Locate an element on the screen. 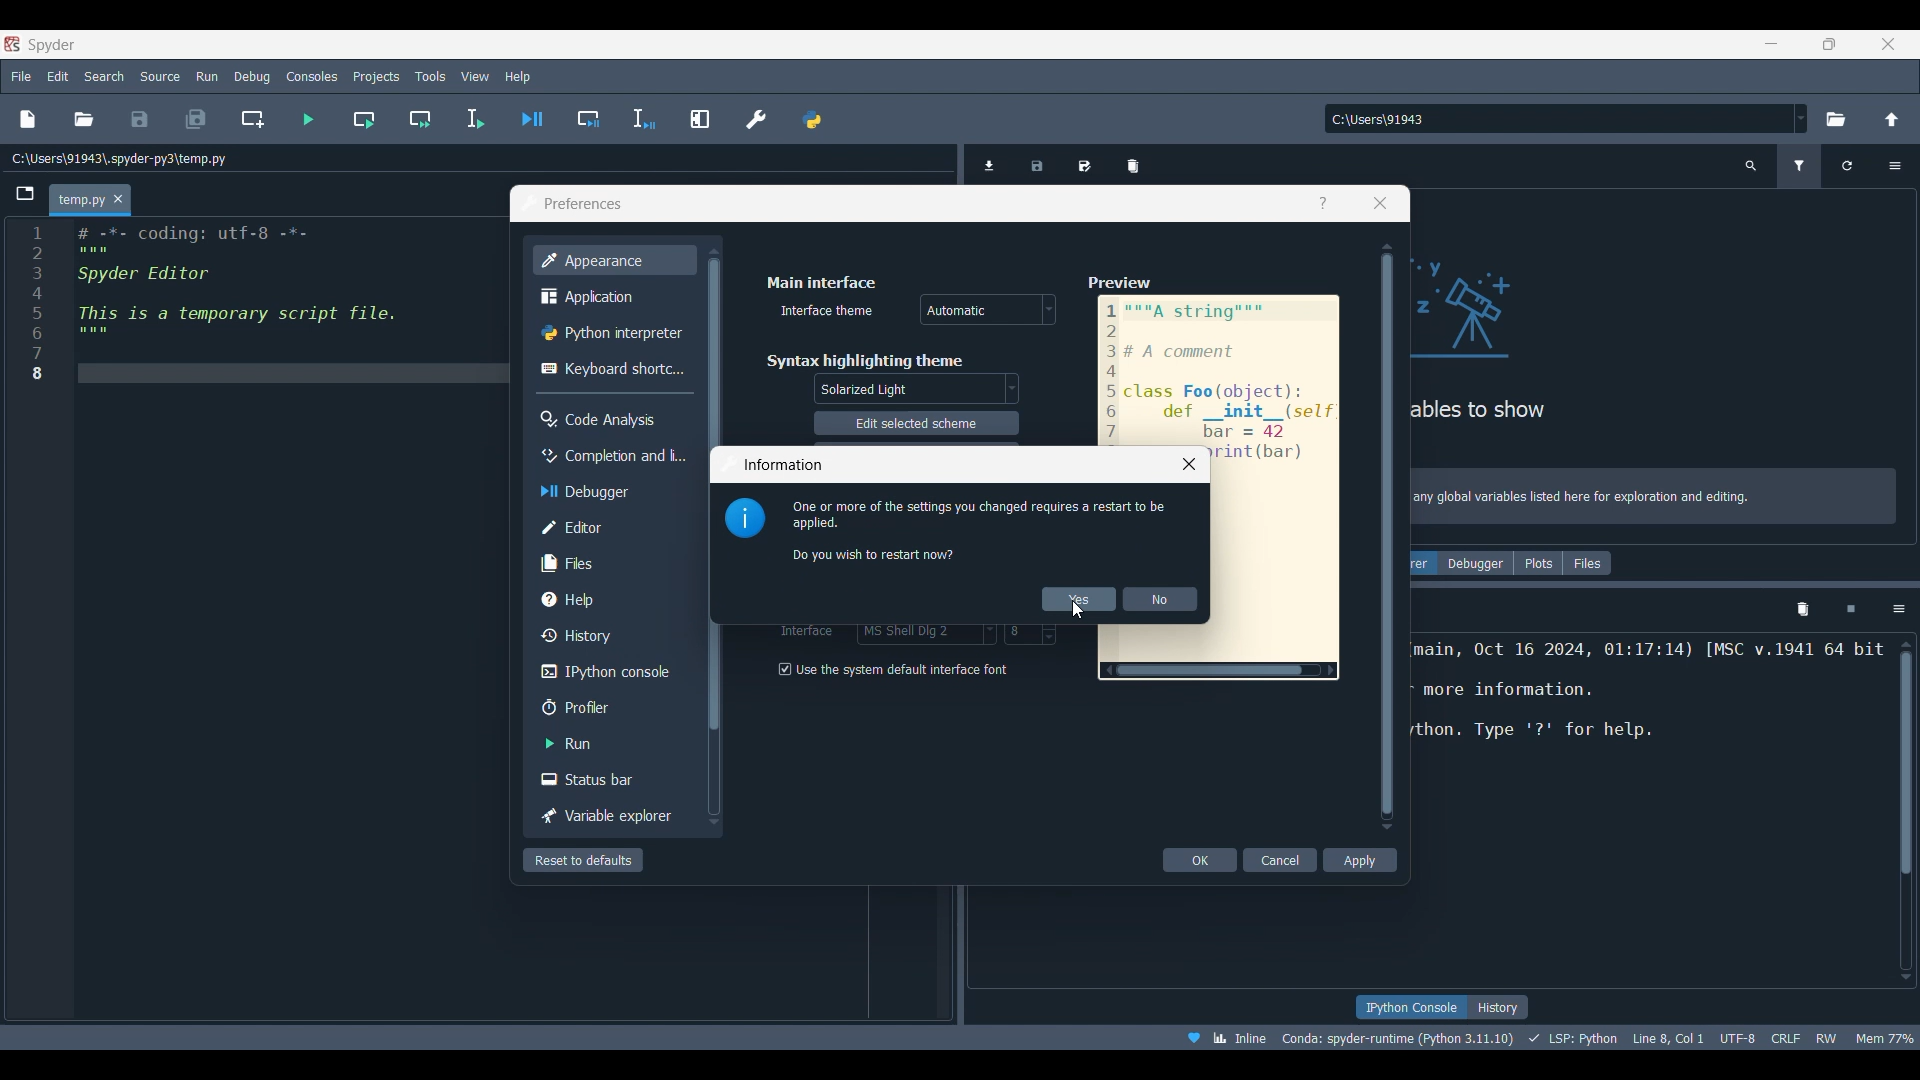 Image resolution: width=1920 pixels, height=1080 pixels. Variable explorer is located at coordinates (612, 816).